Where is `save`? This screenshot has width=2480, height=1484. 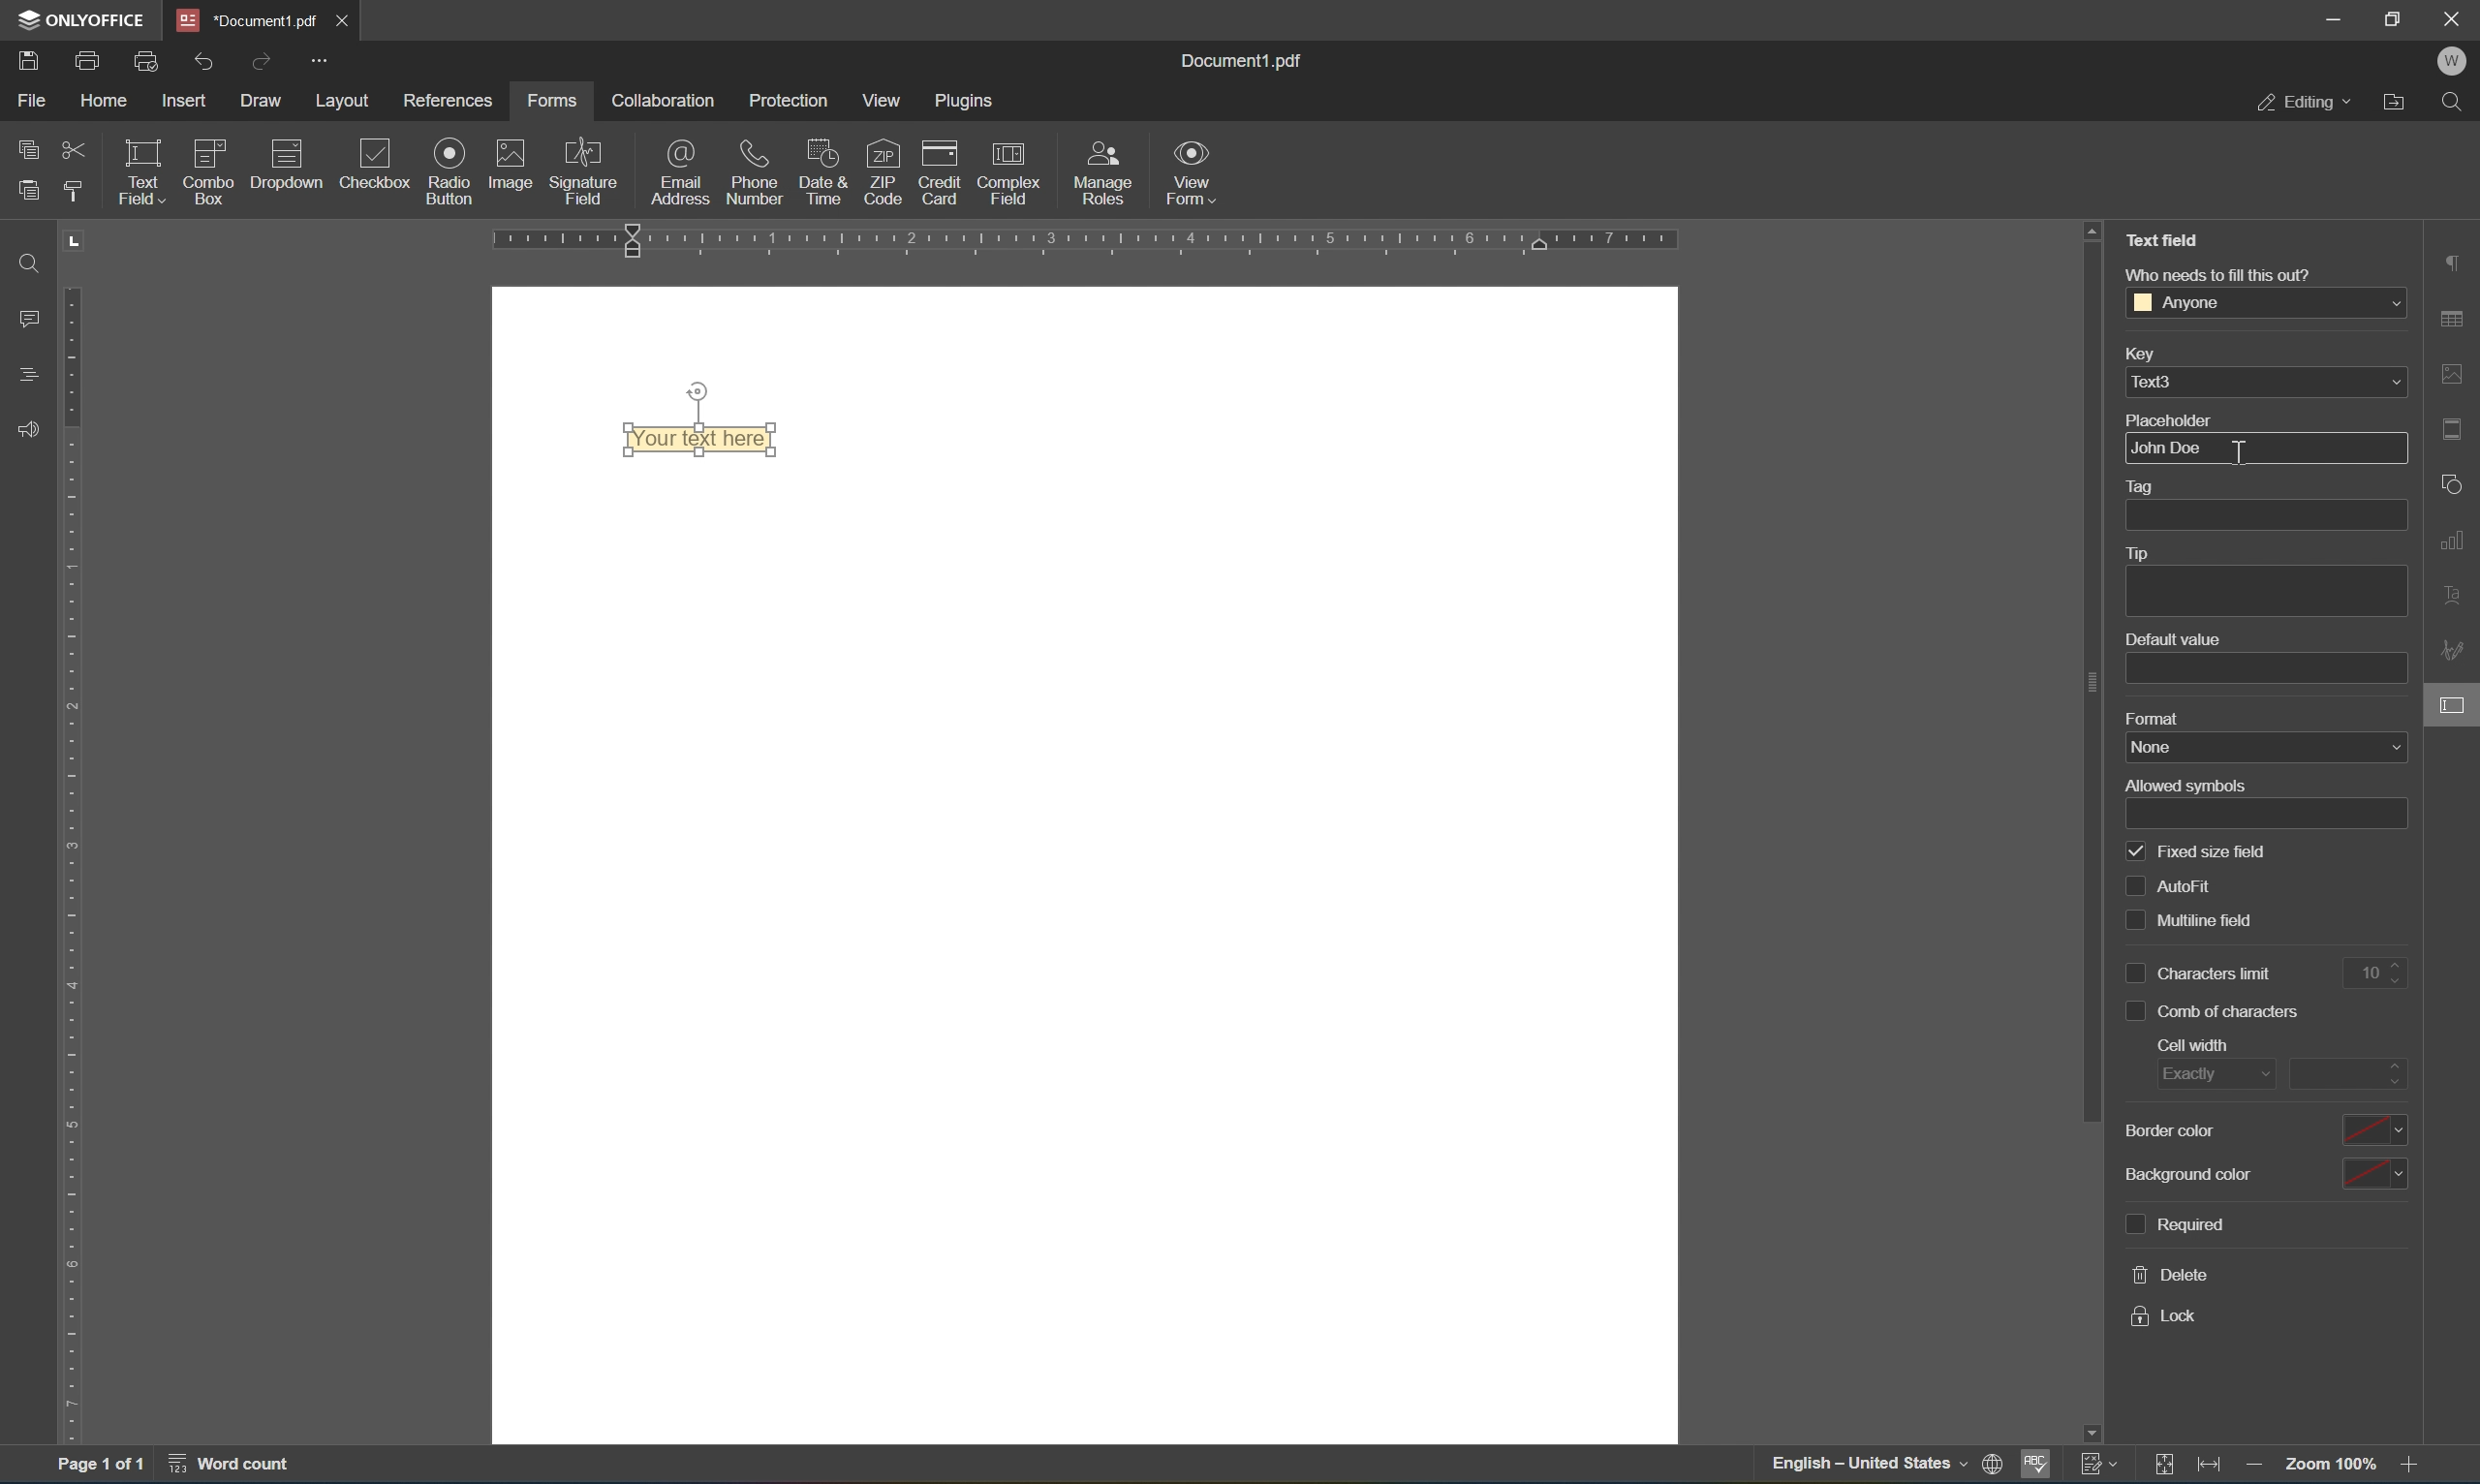 save is located at coordinates (20, 61).